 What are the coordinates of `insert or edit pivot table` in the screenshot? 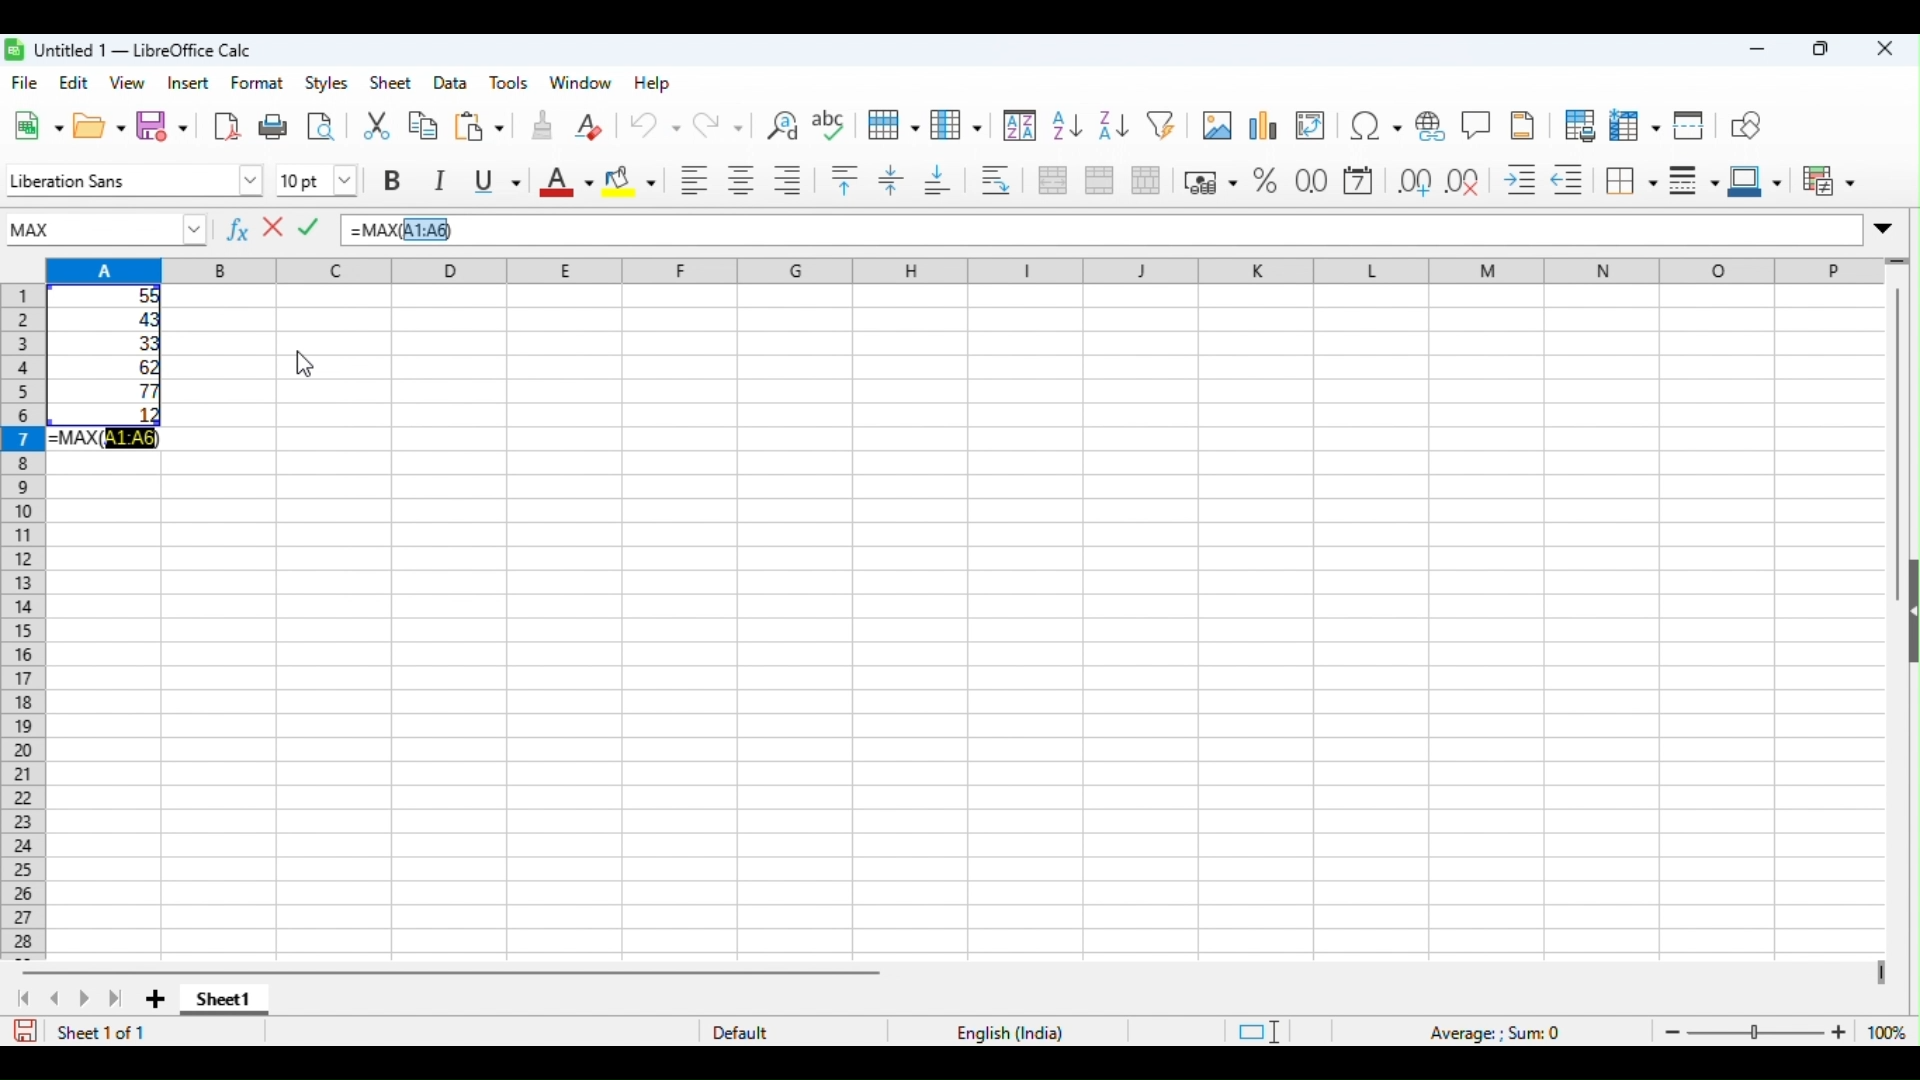 It's located at (1314, 123).